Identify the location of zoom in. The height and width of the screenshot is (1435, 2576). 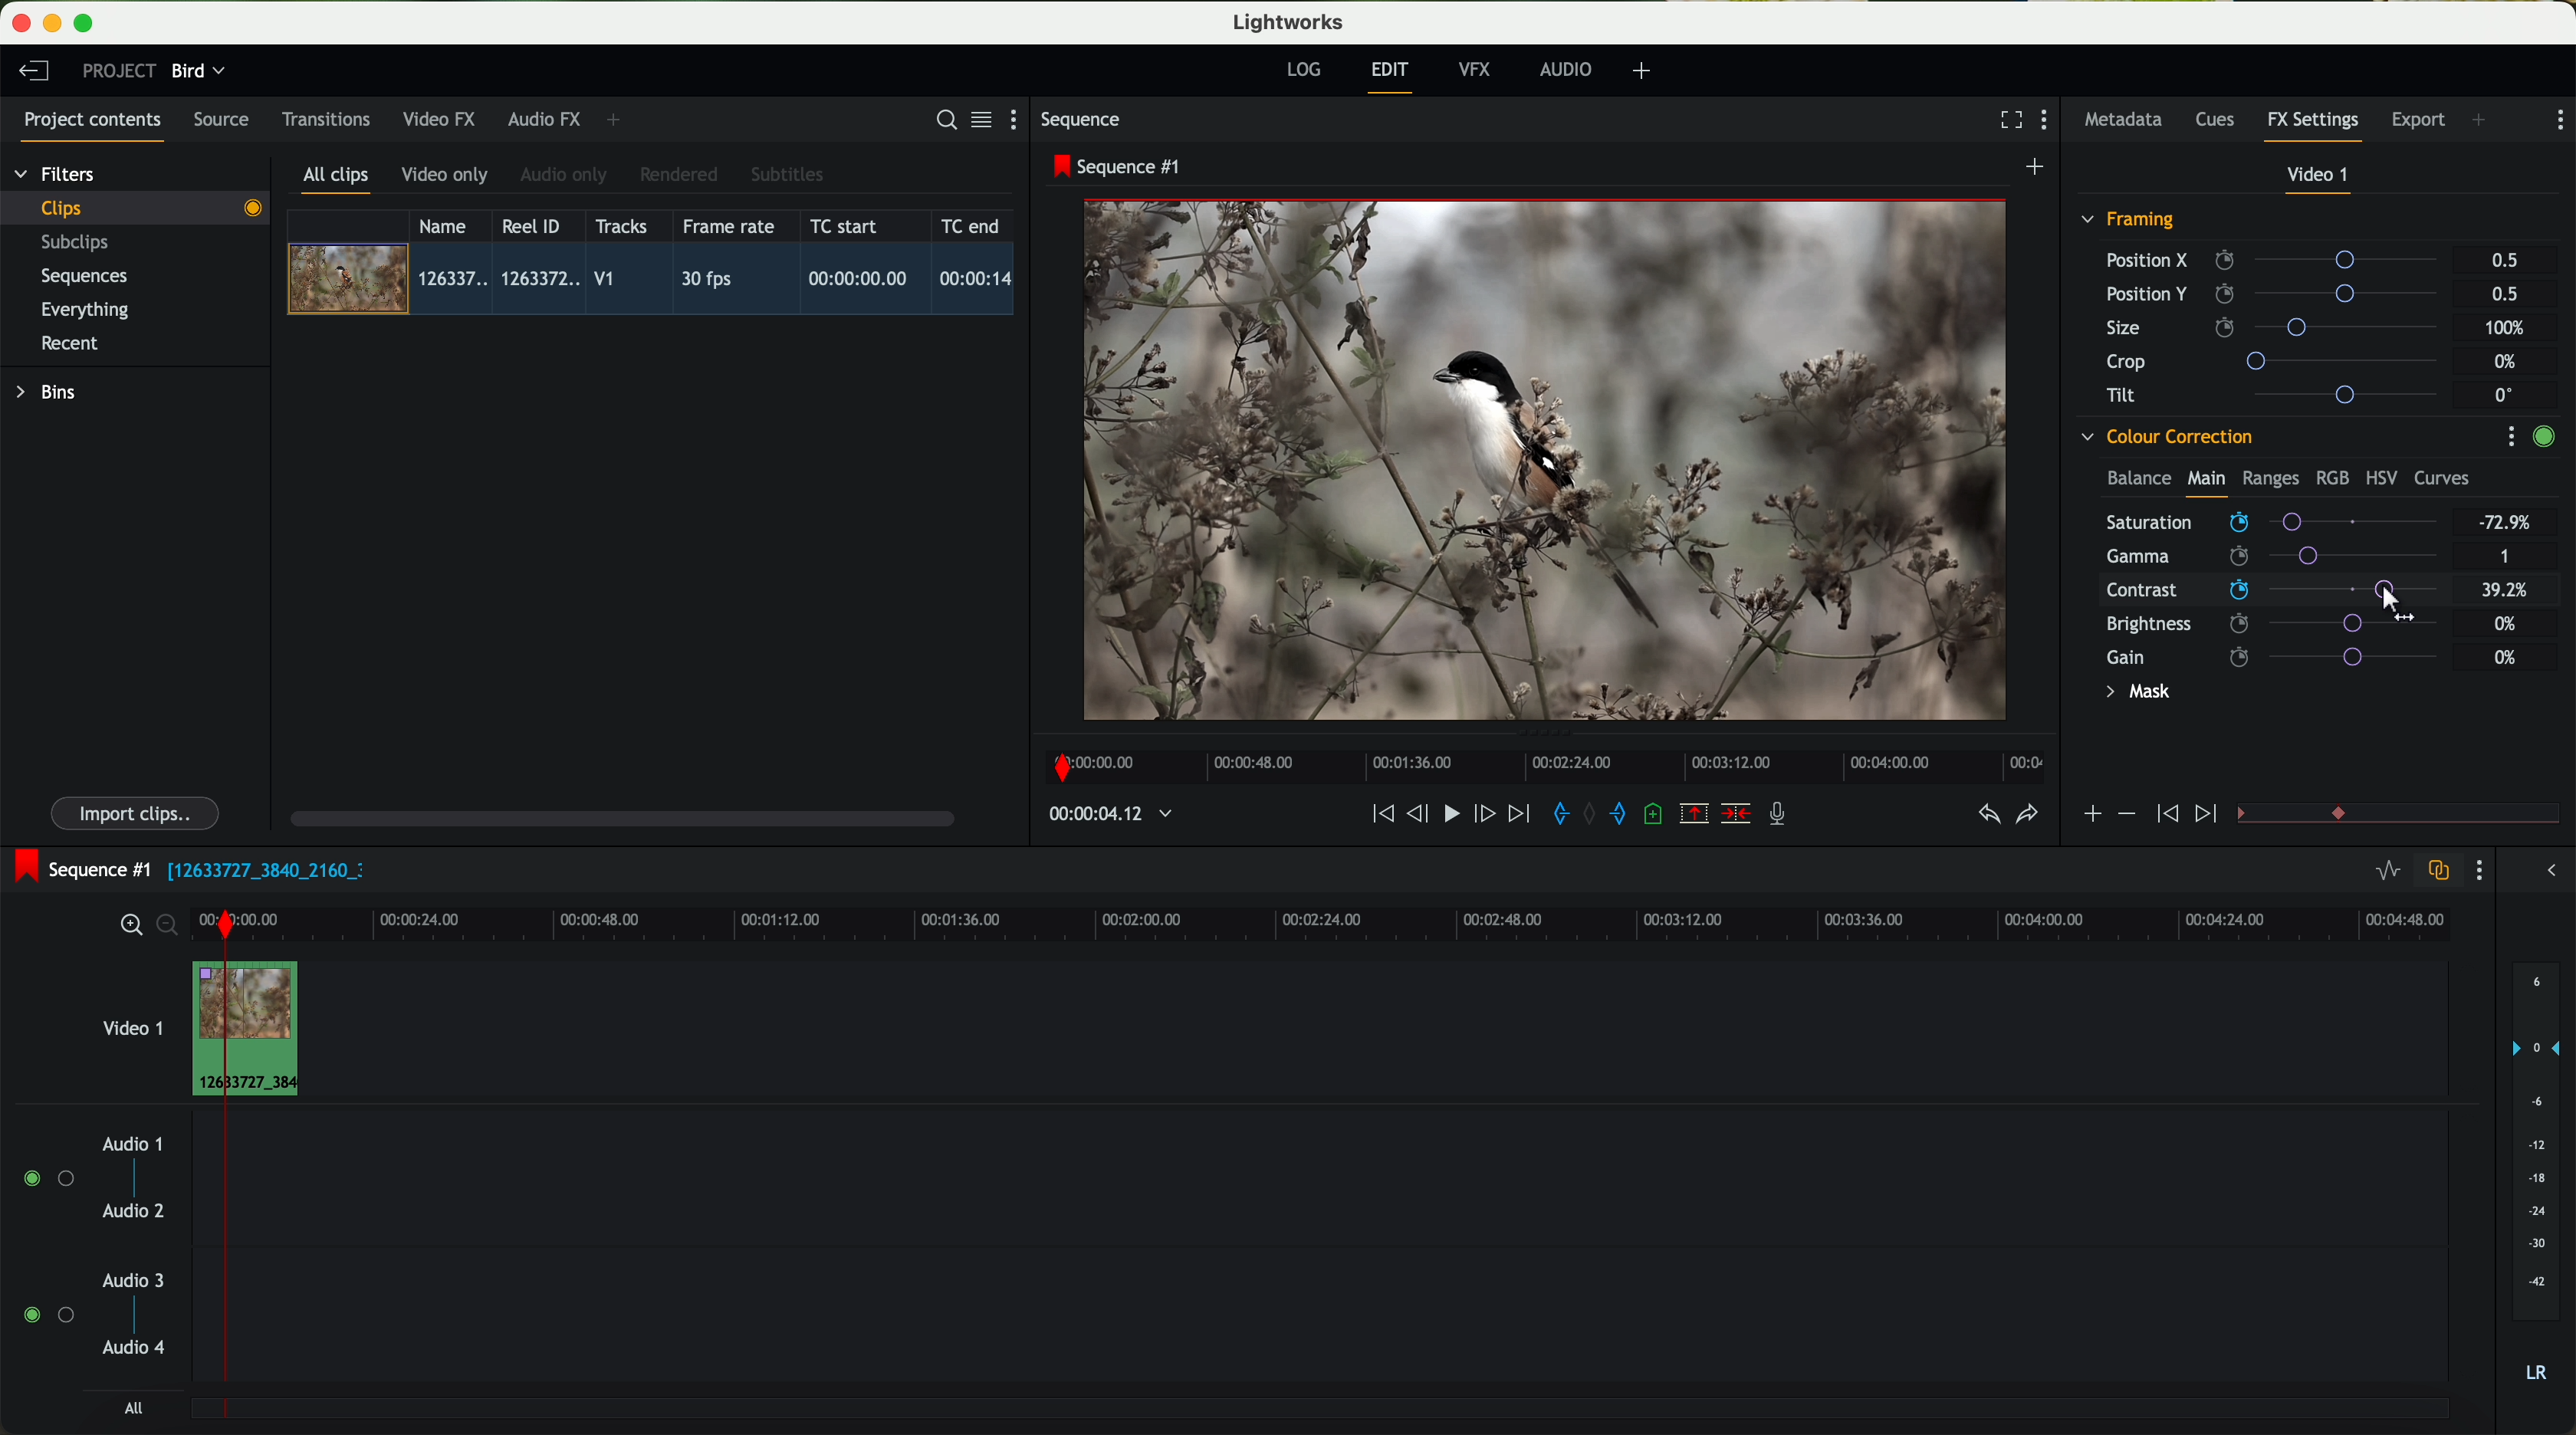
(128, 926).